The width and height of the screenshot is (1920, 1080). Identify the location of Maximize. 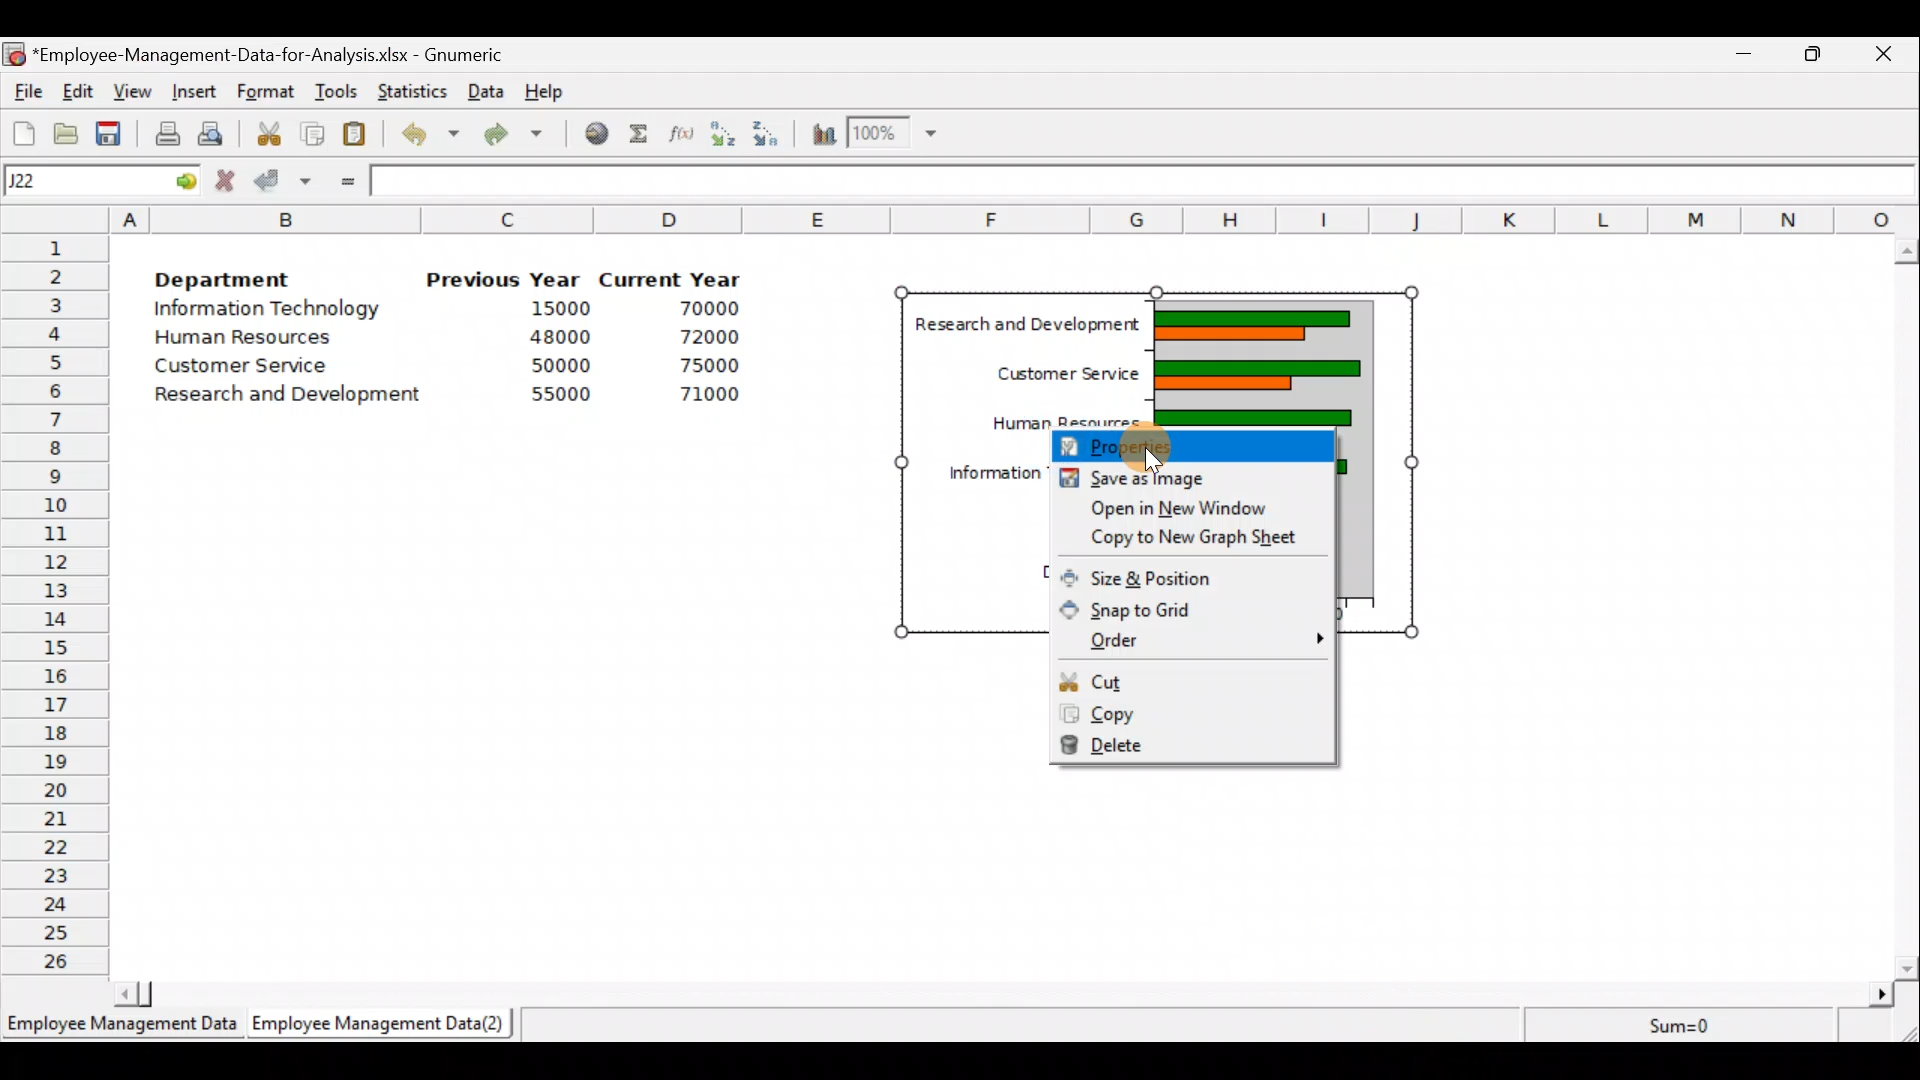
(1817, 54).